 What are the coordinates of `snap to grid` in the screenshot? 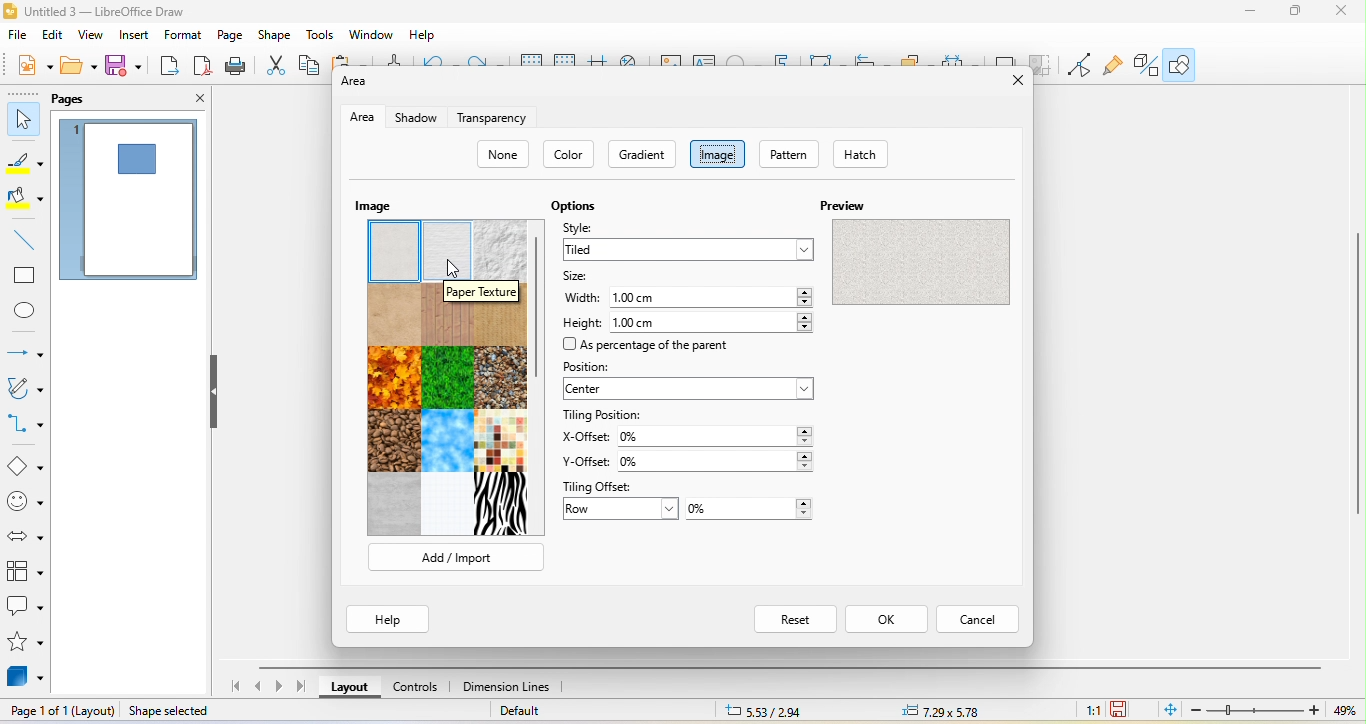 It's located at (566, 61).